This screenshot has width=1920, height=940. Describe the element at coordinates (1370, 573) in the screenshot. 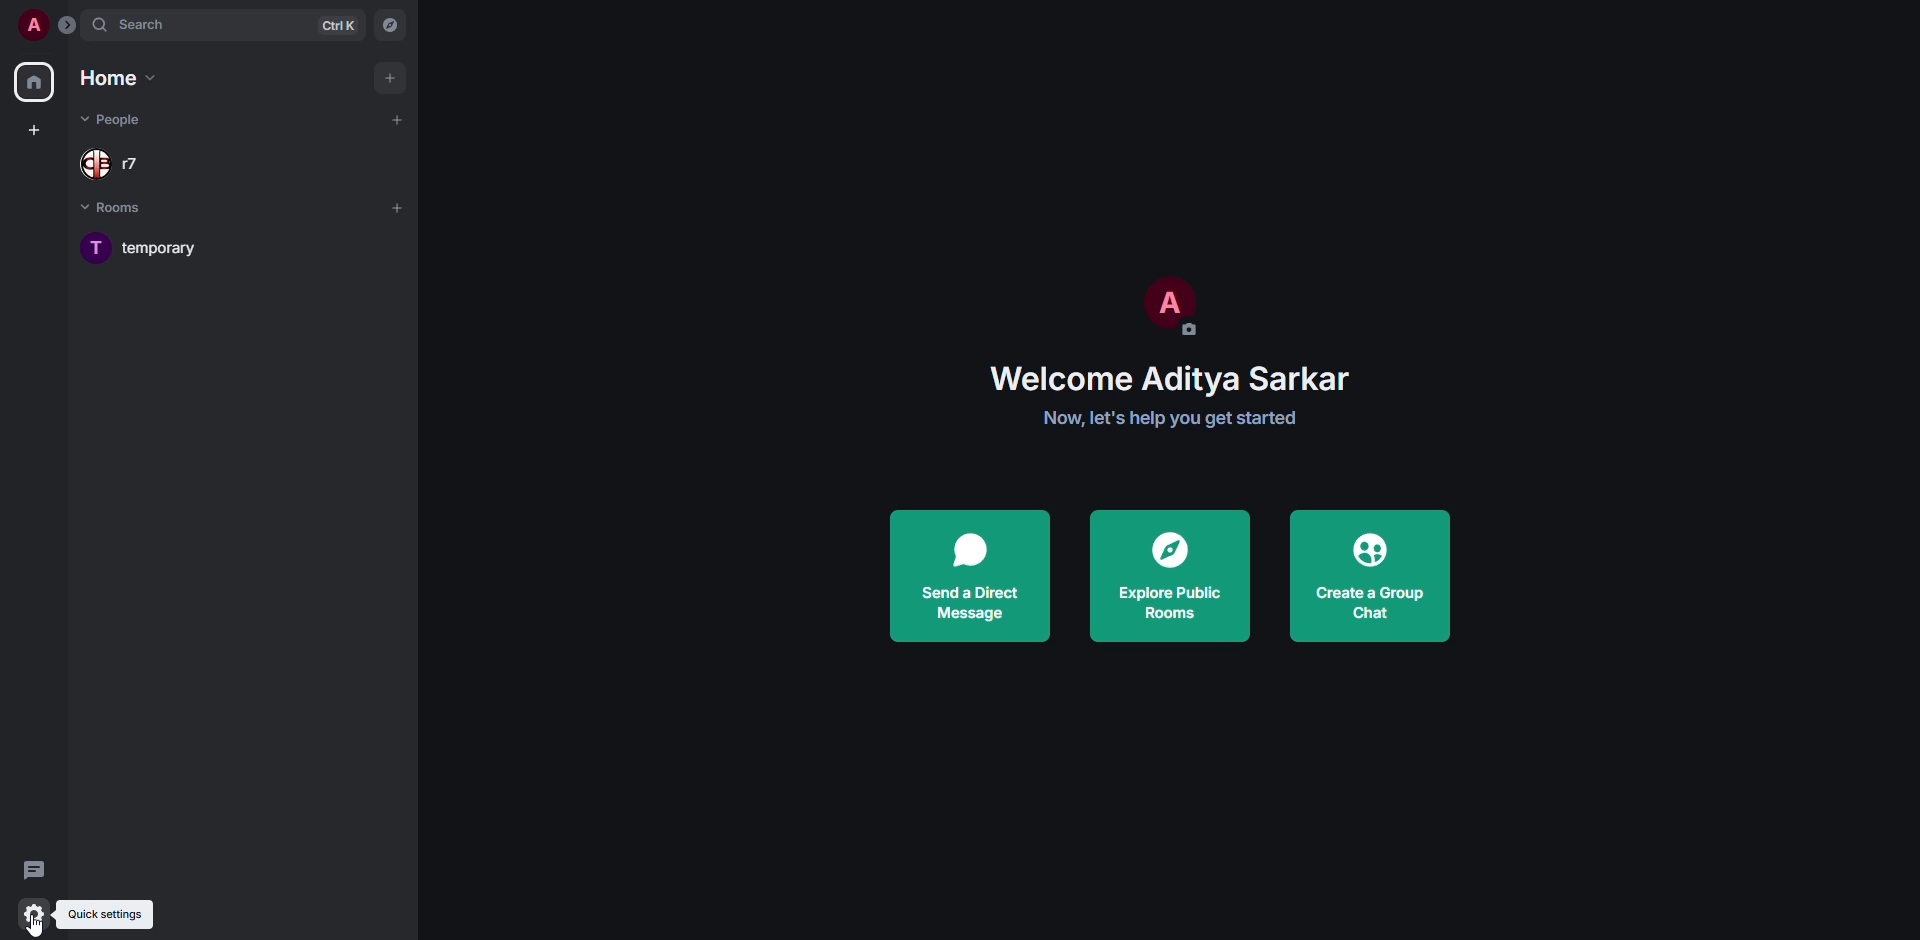

I see `create a group chat` at that location.